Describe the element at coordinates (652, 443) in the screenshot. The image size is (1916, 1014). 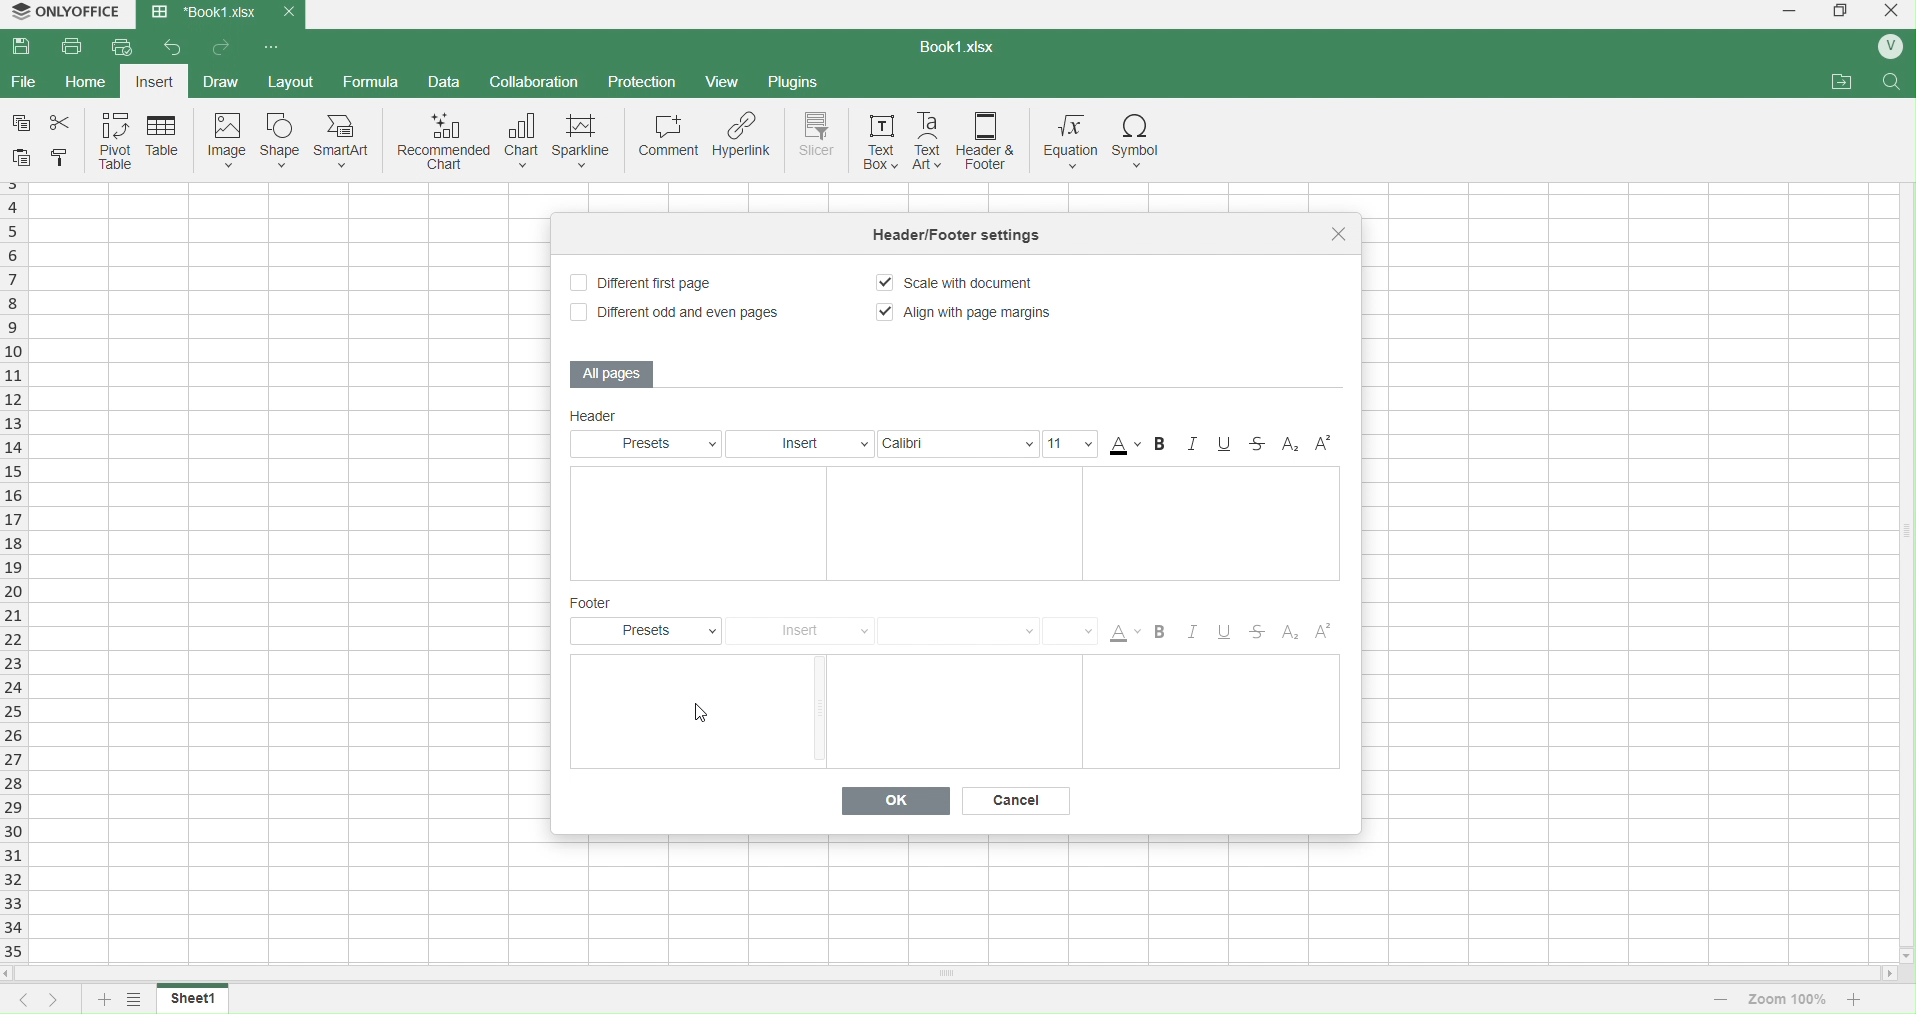
I see `Presets` at that location.